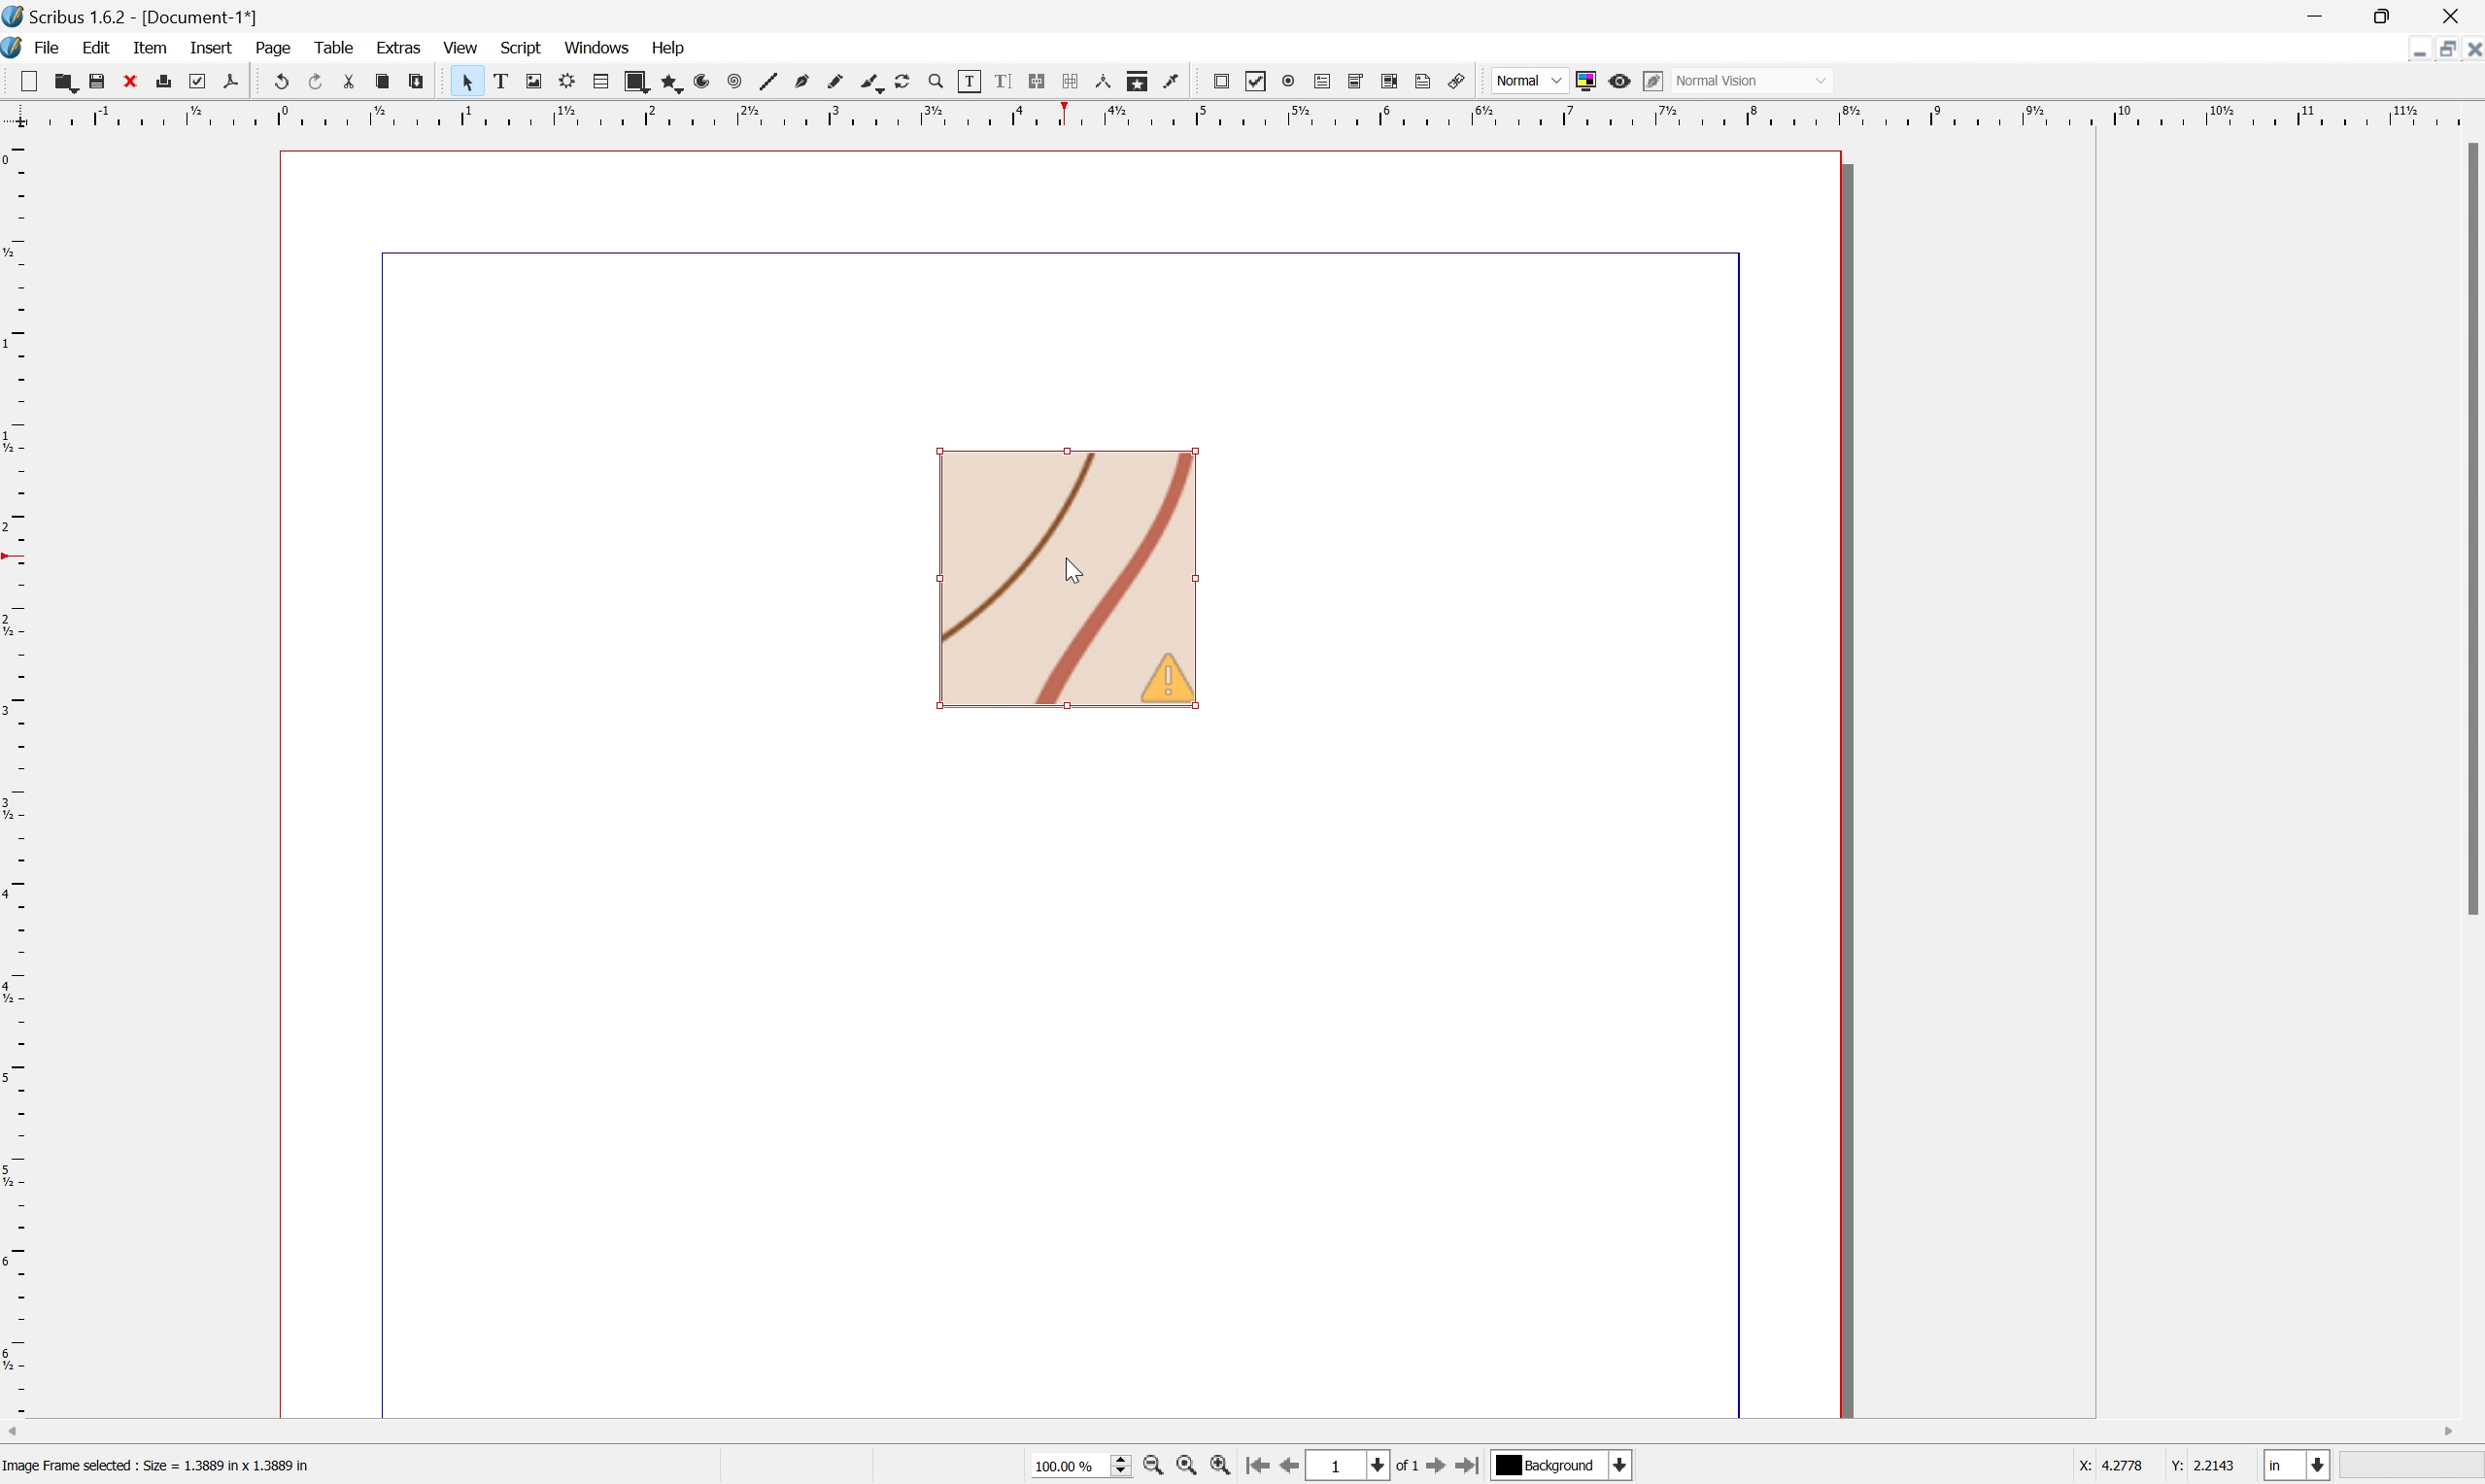  I want to click on Help, so click(668, 47).